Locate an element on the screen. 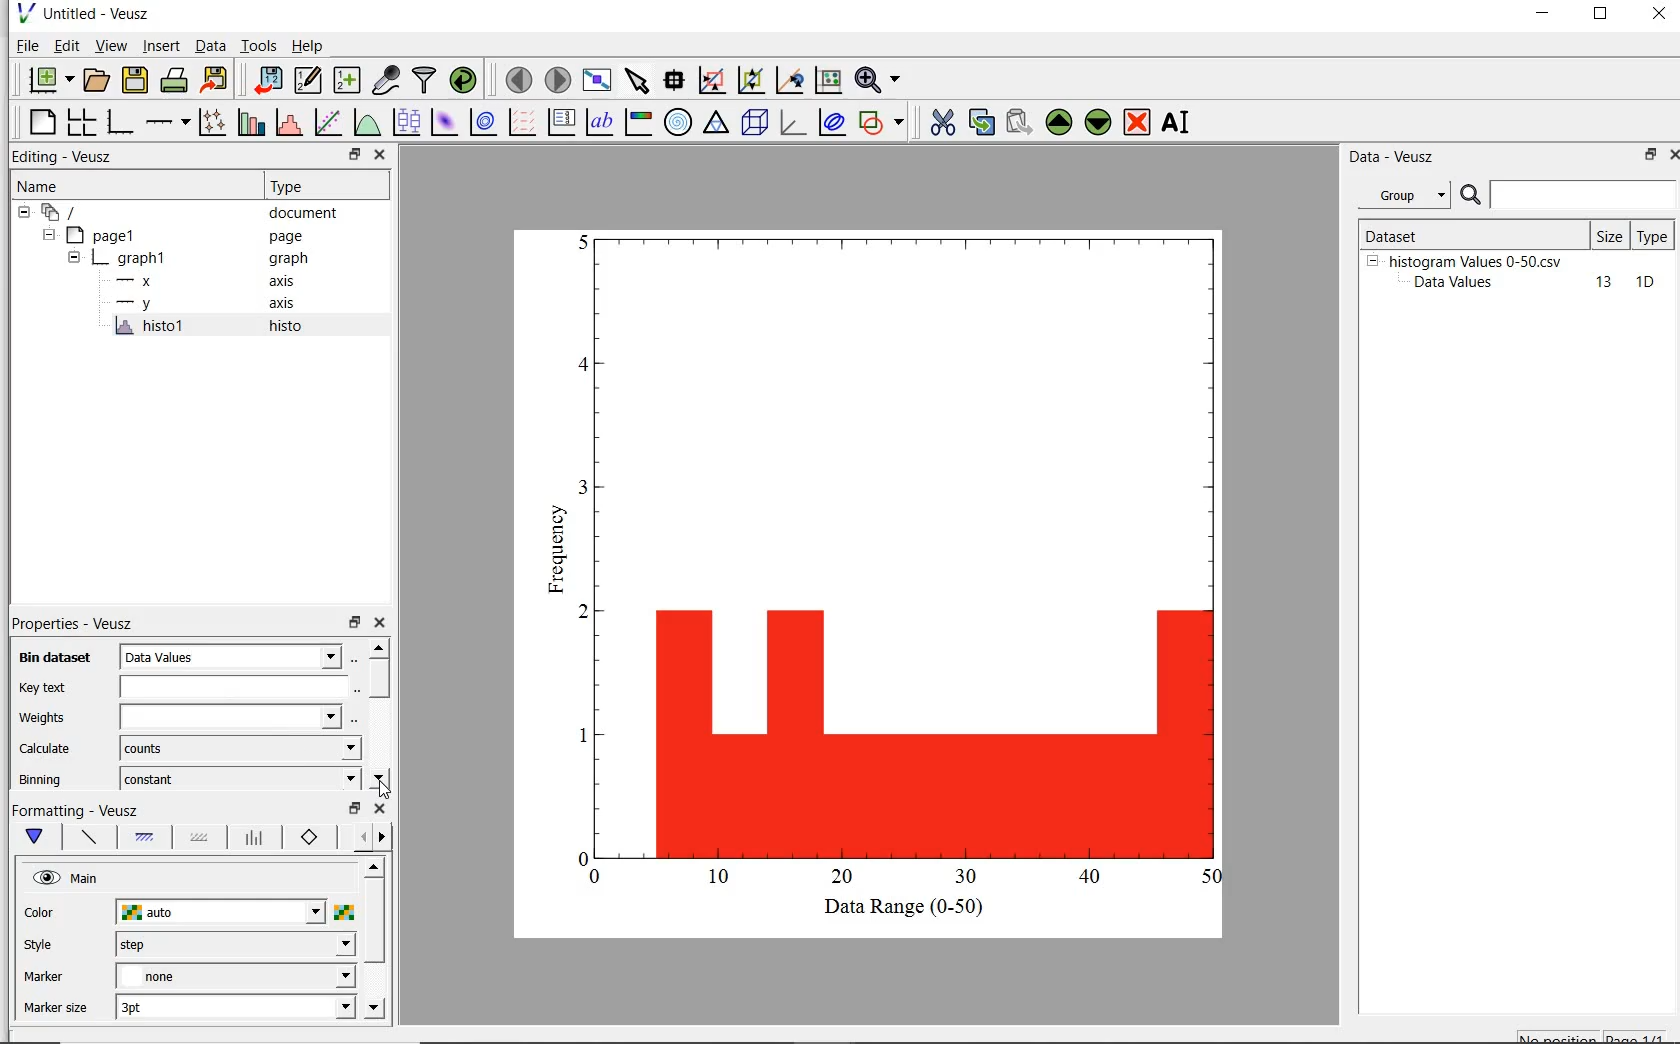  zoom functions menu is located at coordinates (878, 80).